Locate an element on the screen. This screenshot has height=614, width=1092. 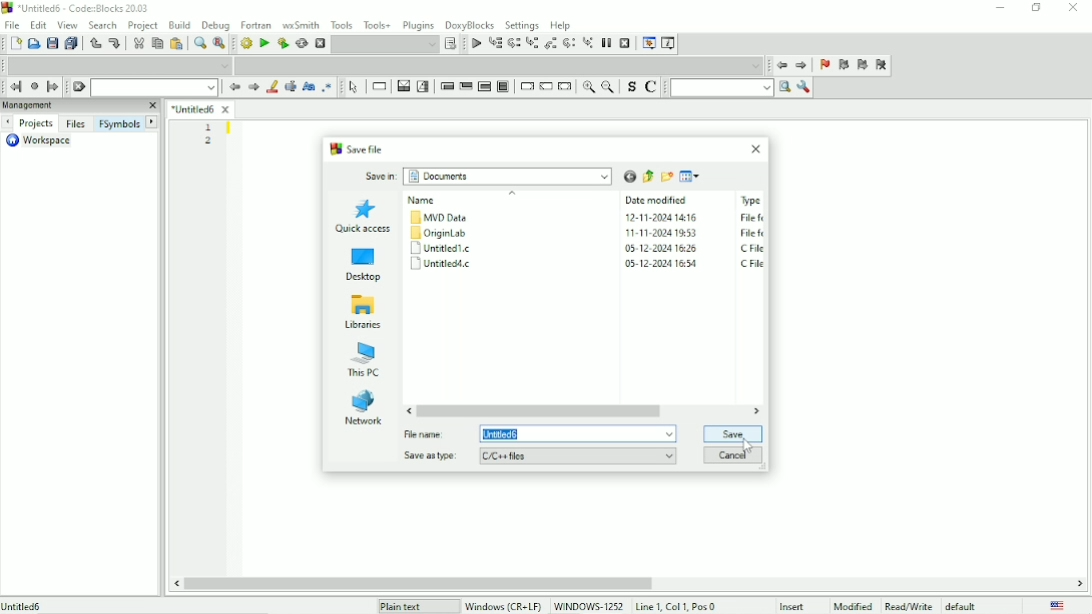
Break-instruction is located at coordinates (525, 85).